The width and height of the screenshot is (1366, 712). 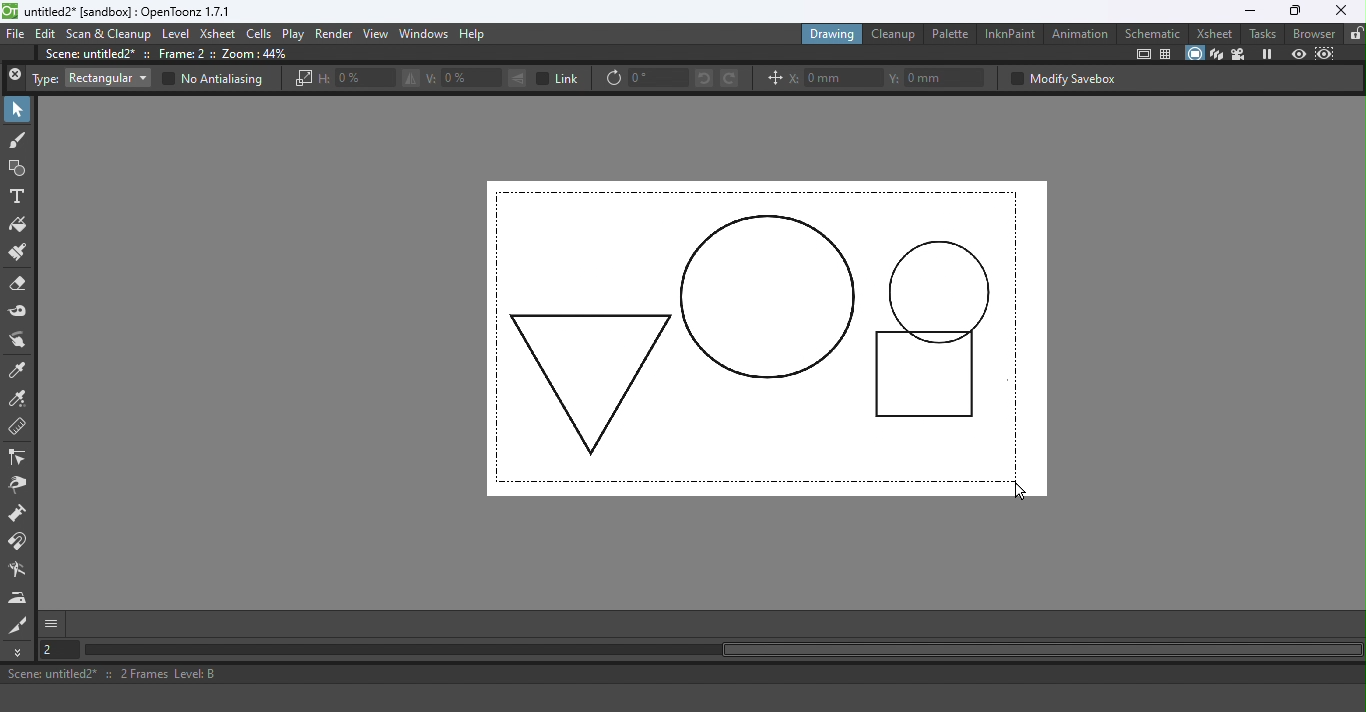 What do you see at coordinates (19, 459) in the screenshot?
I see `Control point editor tool` at bounding box center [19, 459].